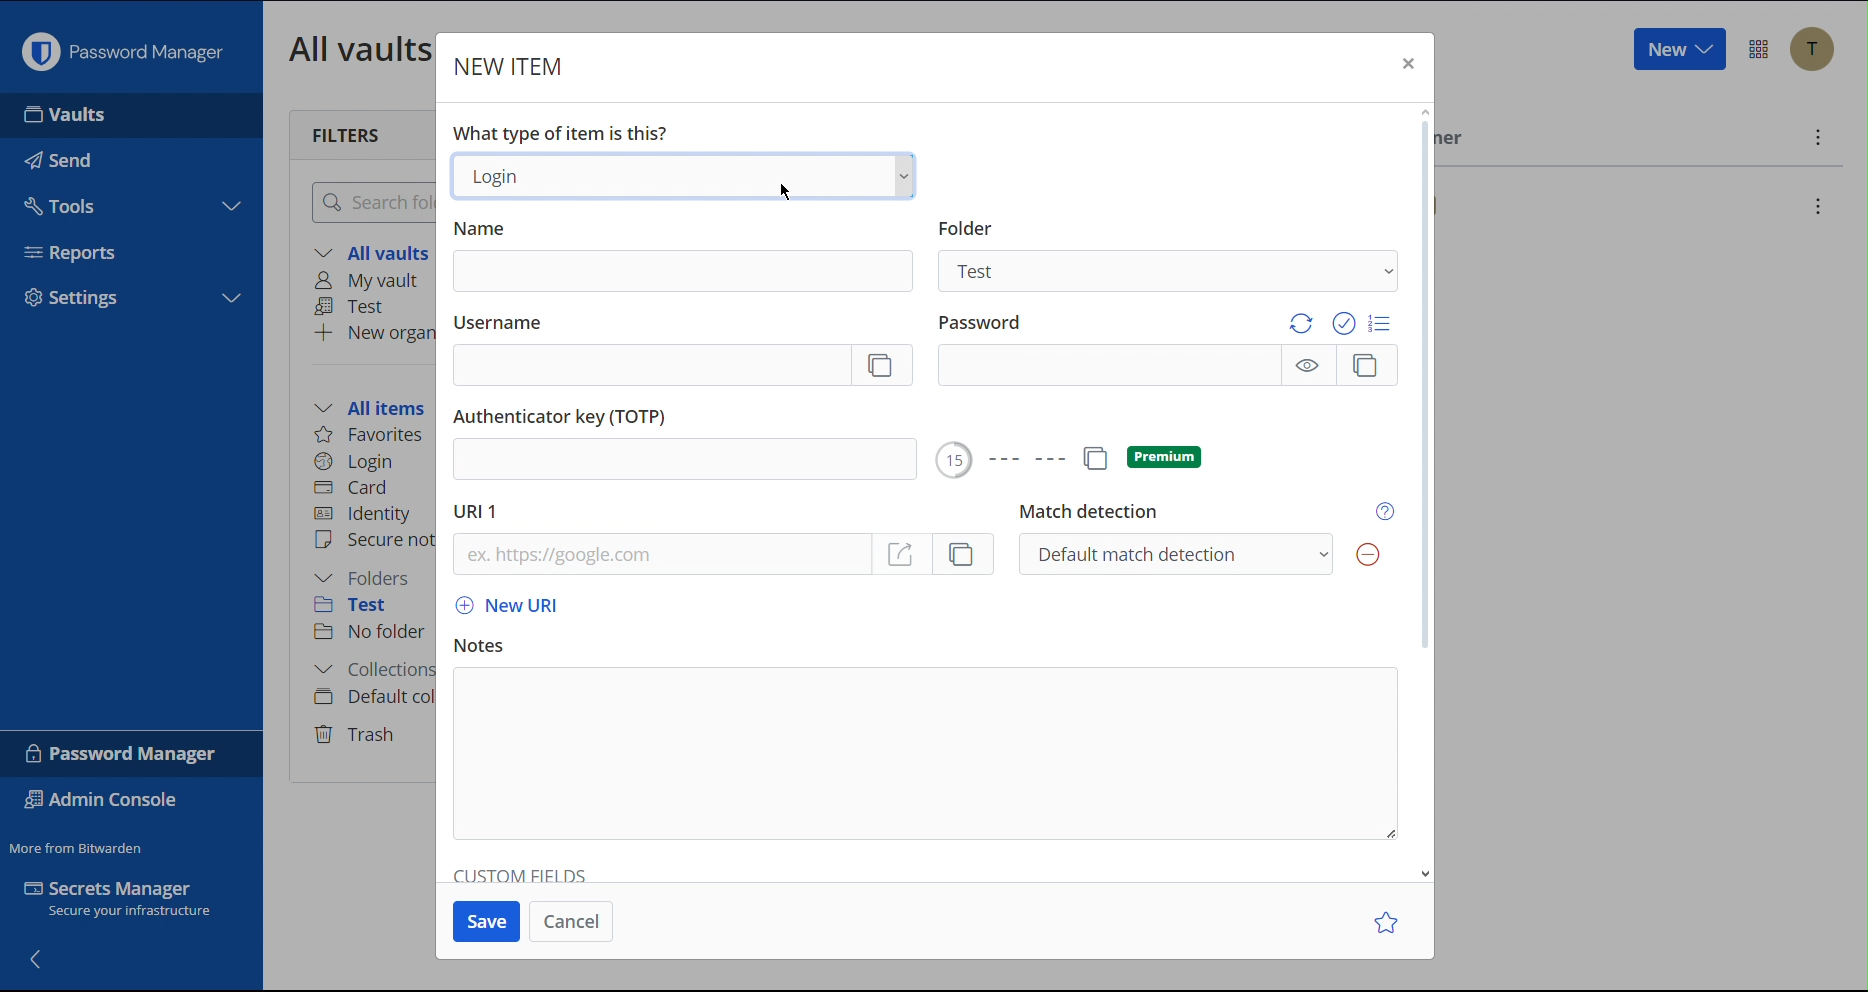 This screenshot has height=992, width=1868. I want to click on More from Bitwarden, so click(79, 844).